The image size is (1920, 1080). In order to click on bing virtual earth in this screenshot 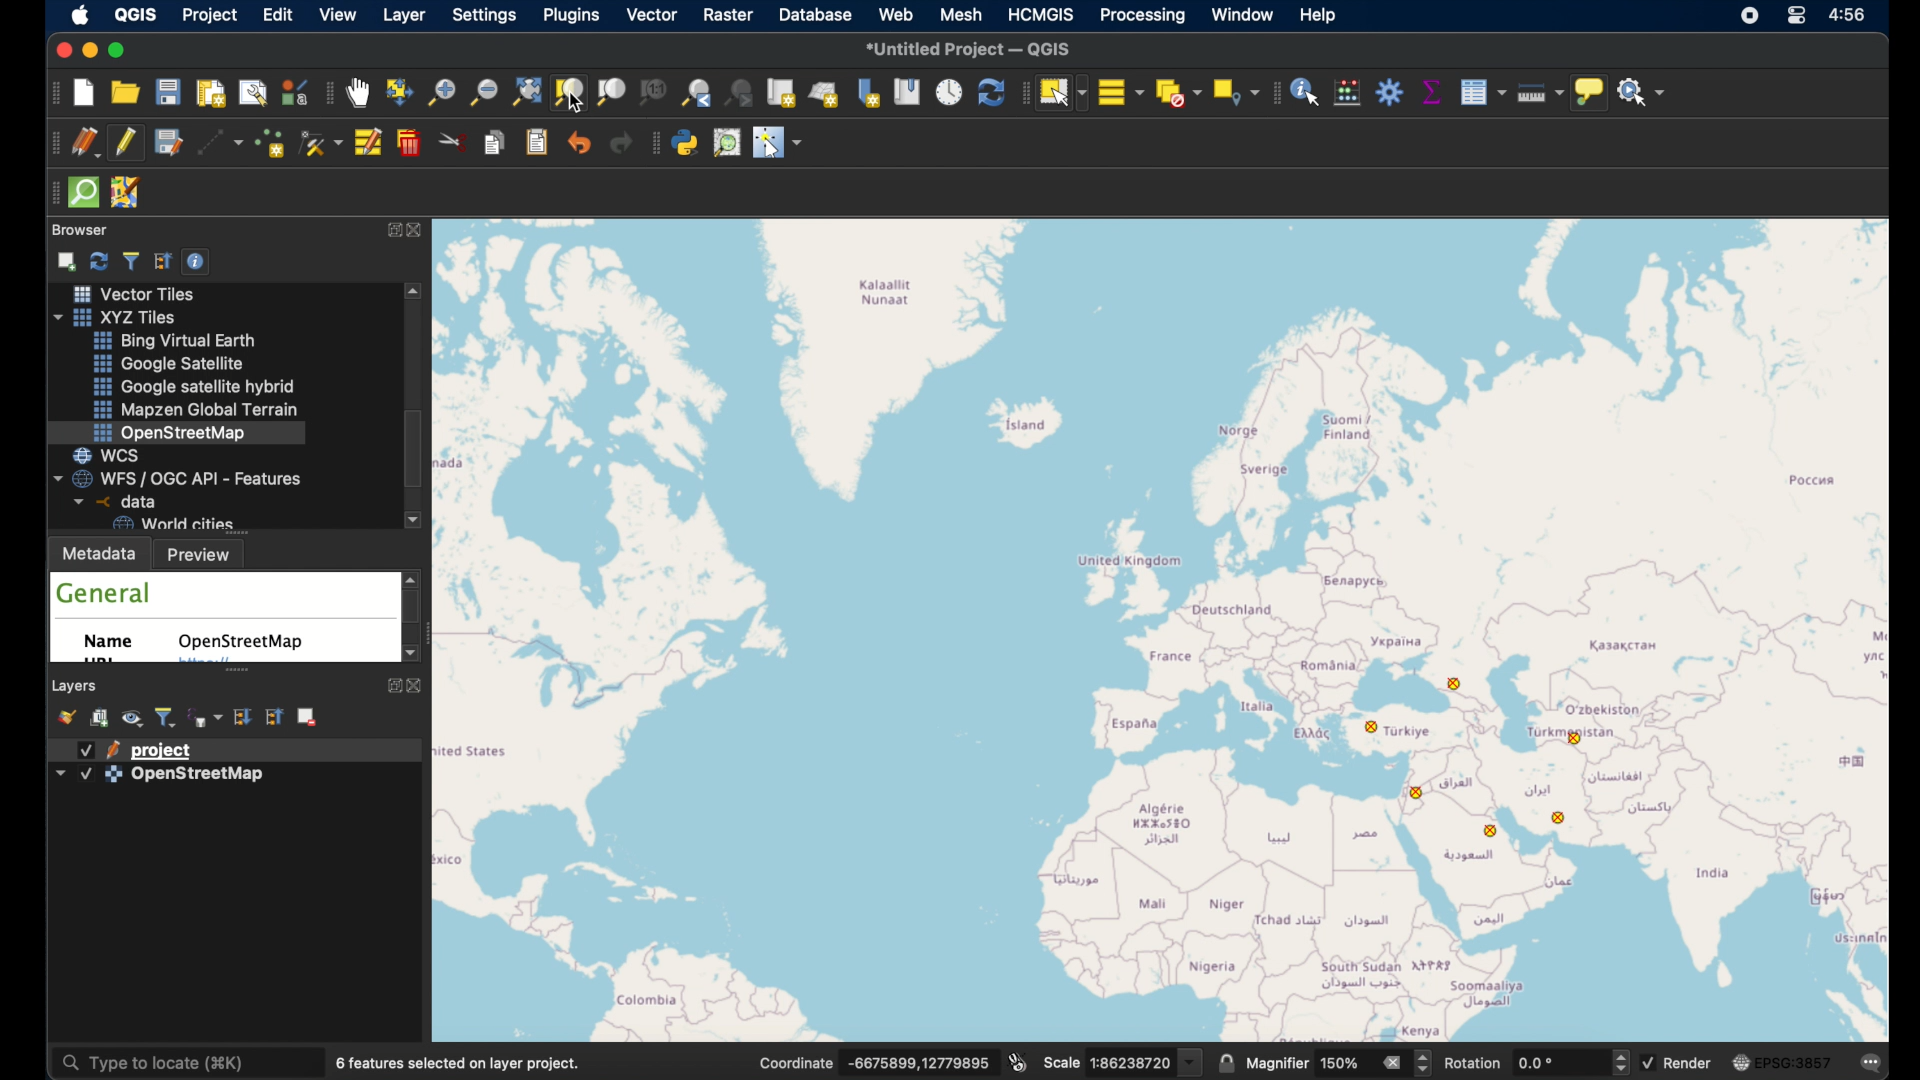, I will do `click(179, 341)`.